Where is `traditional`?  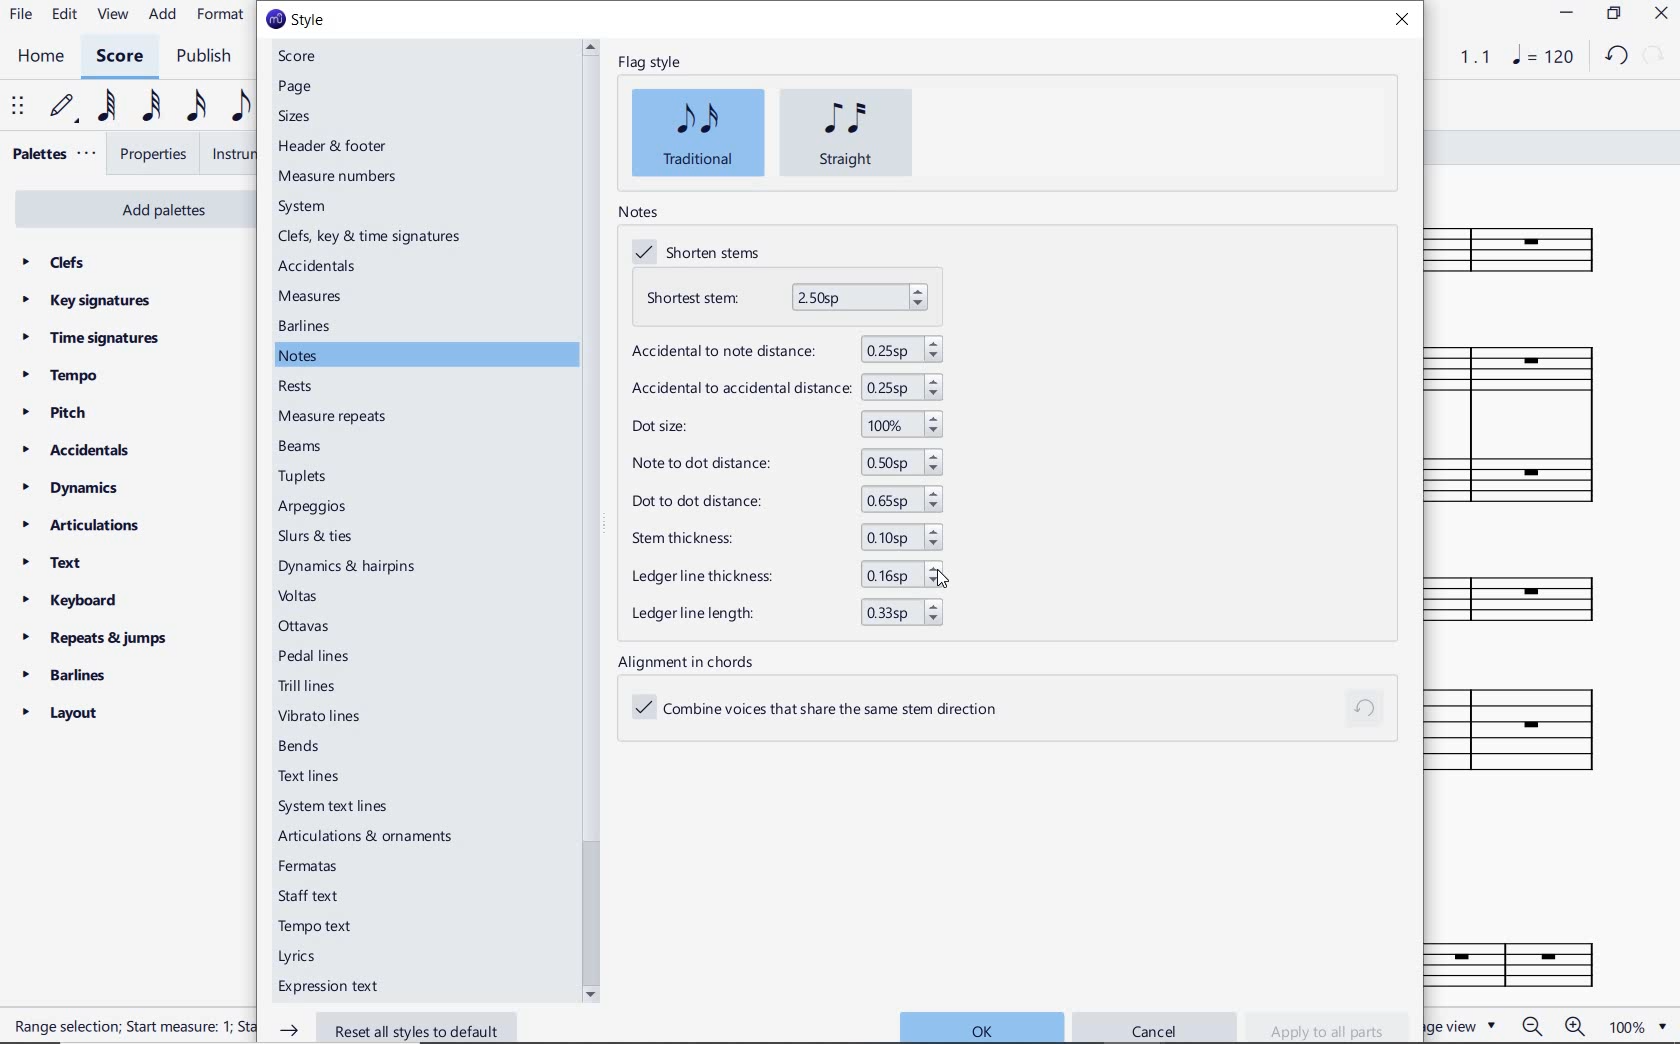 traditional is located at coordinates (698, 132).